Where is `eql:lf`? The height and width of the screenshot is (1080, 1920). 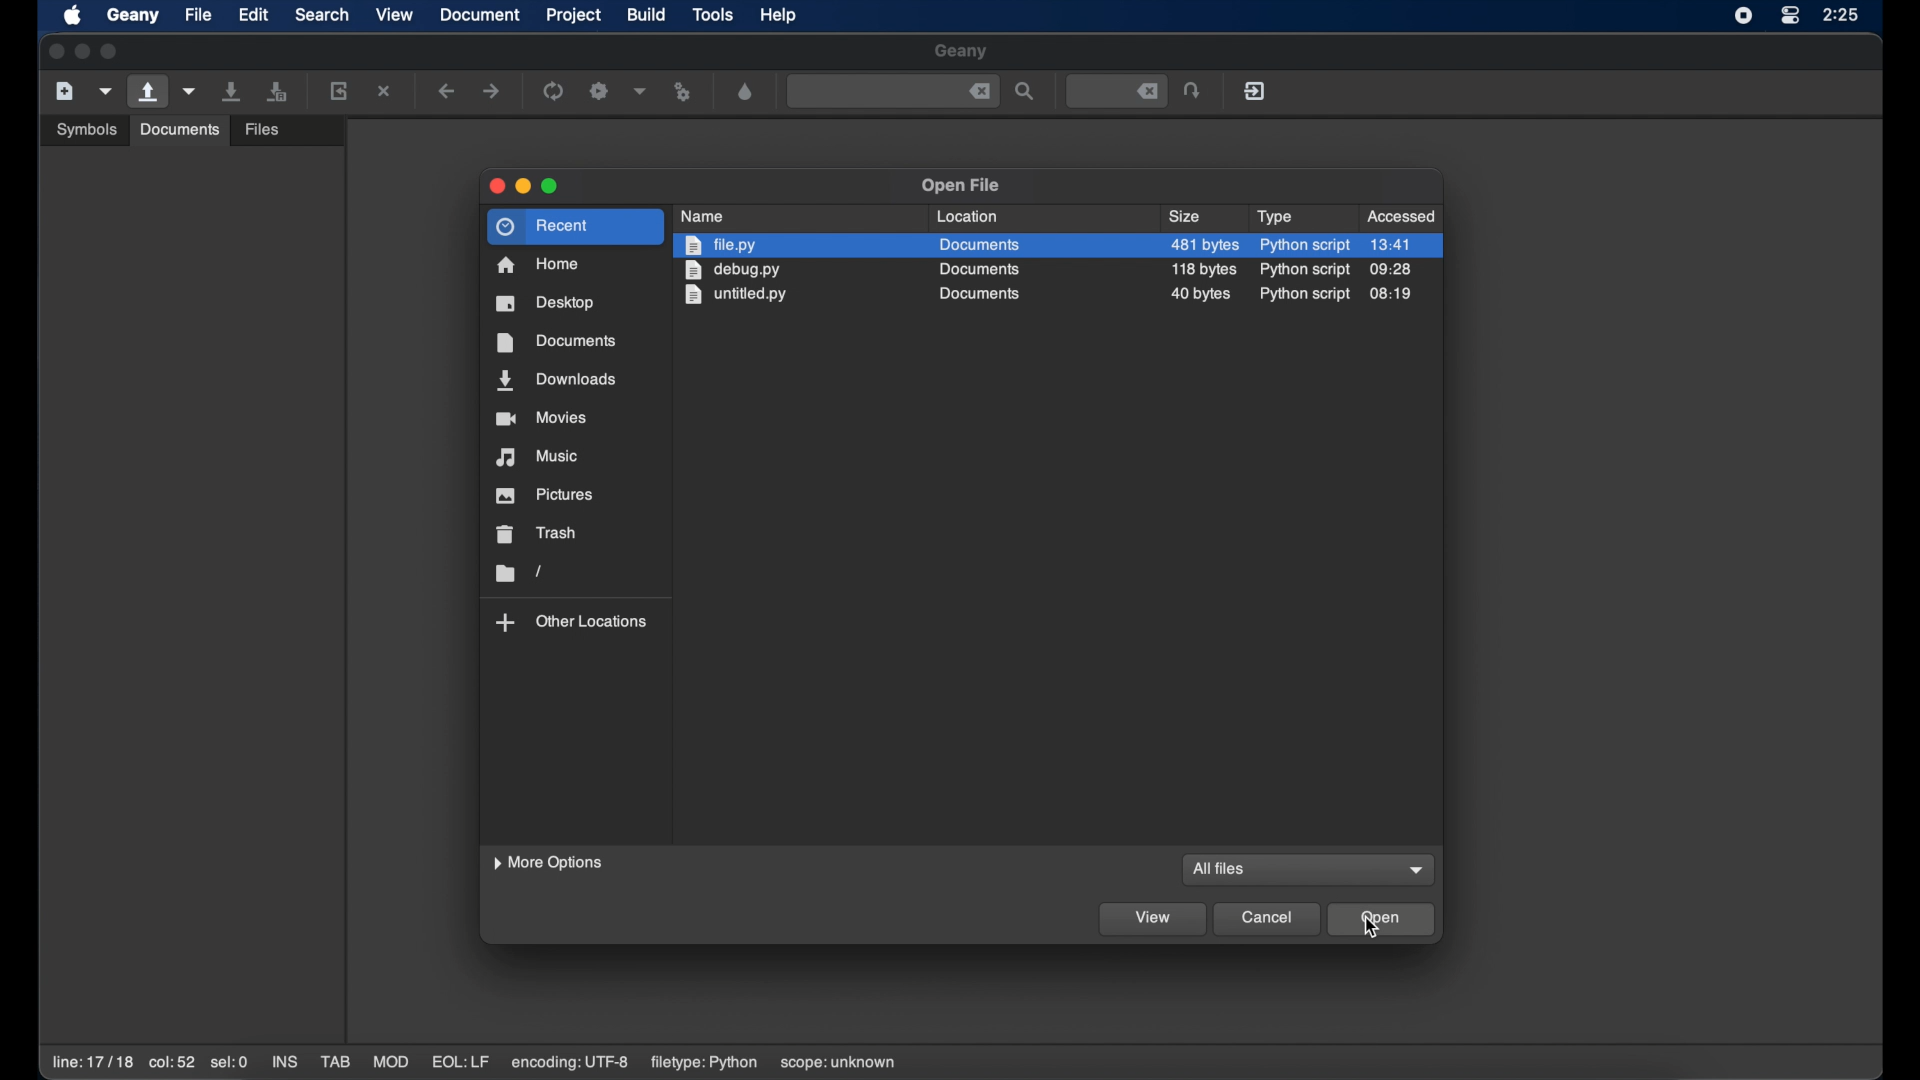 eql:lf is located at coordinates (462, 1062).